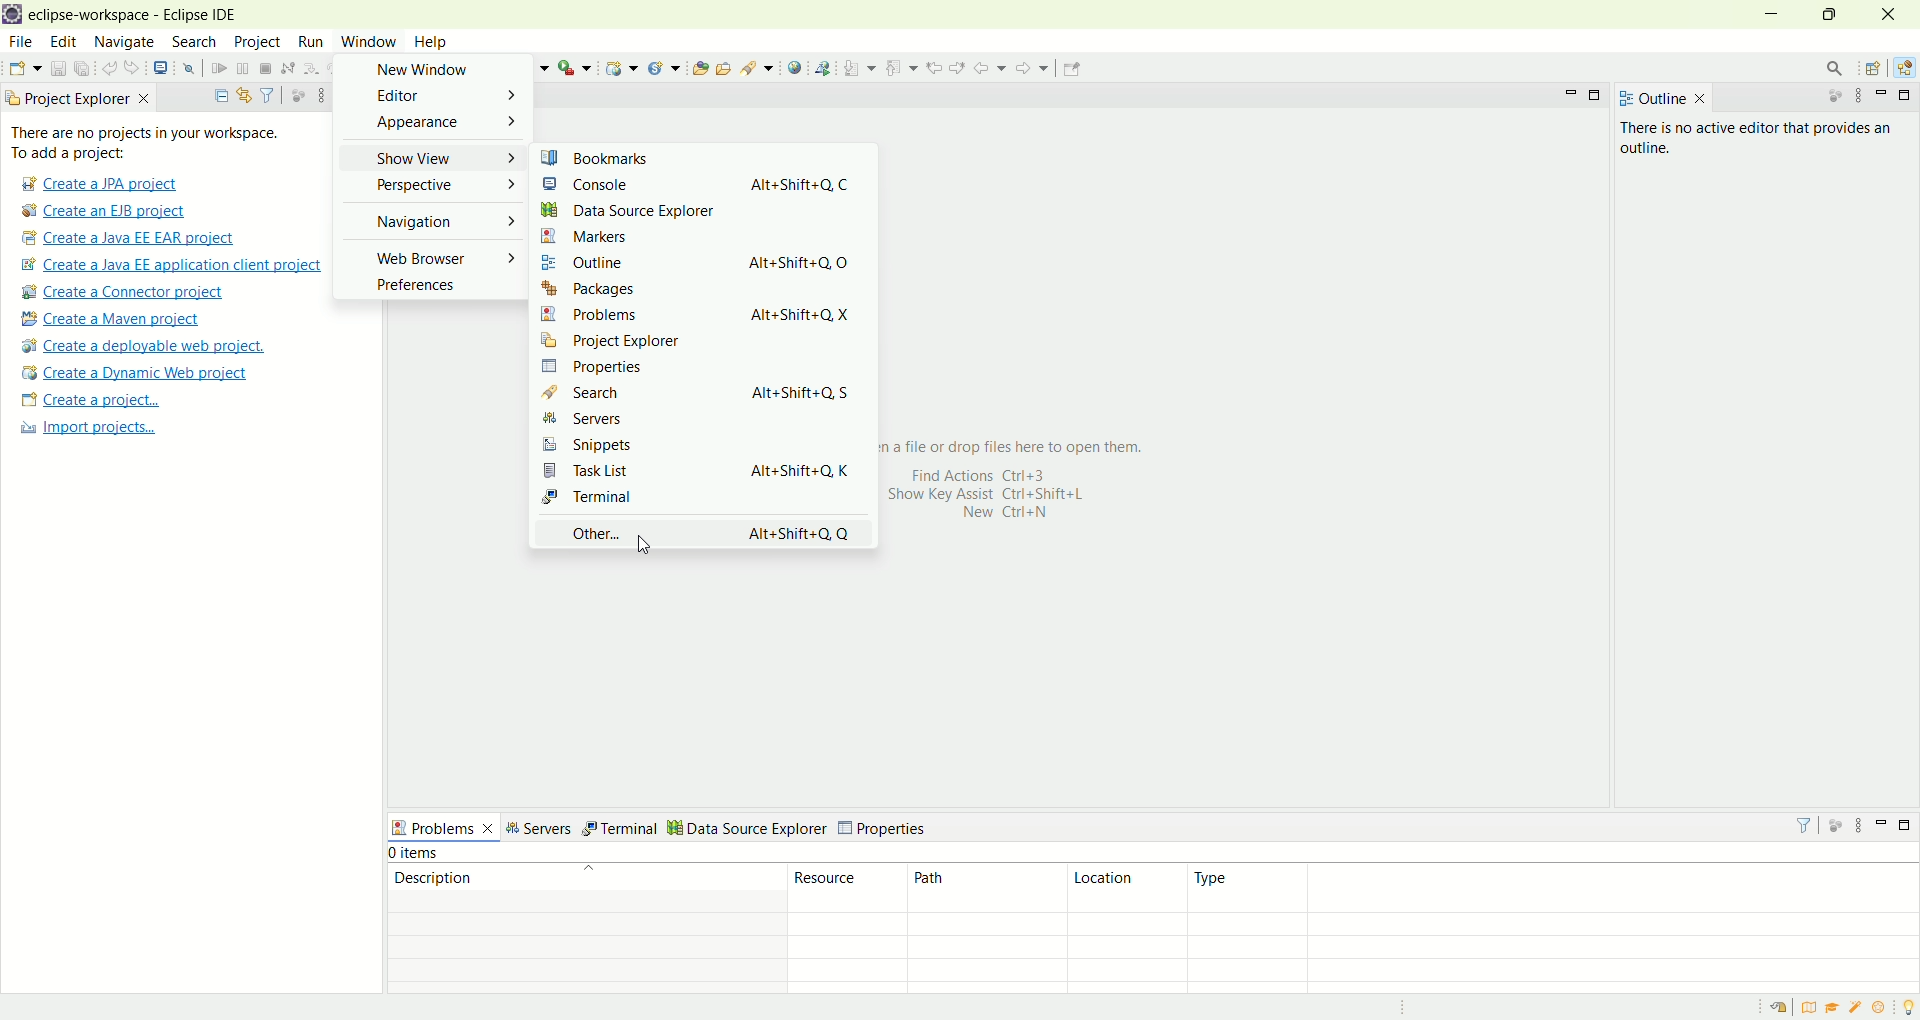 This screenshot has height=1020, width=1920. Describe the element at coordinates (125, 293) in the screenshot. I see `create a connector project` at that location.